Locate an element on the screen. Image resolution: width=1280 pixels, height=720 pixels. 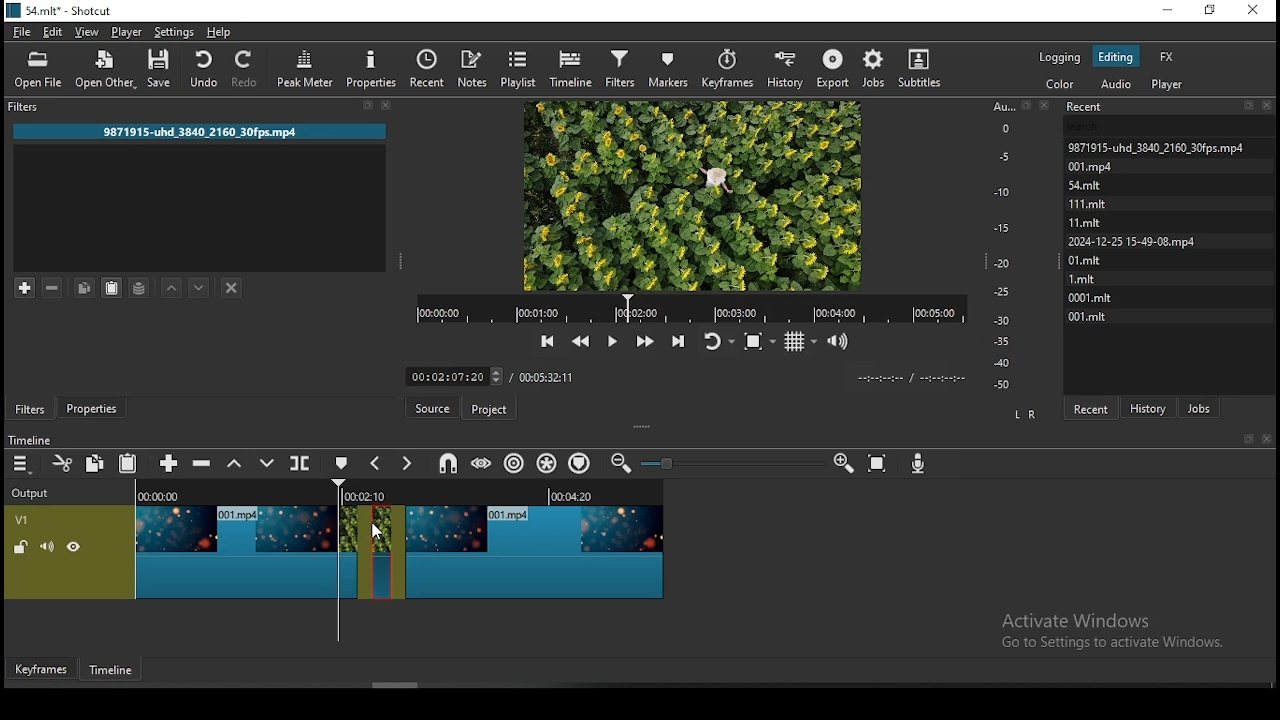
jobs is located at coordinates (876, 70).